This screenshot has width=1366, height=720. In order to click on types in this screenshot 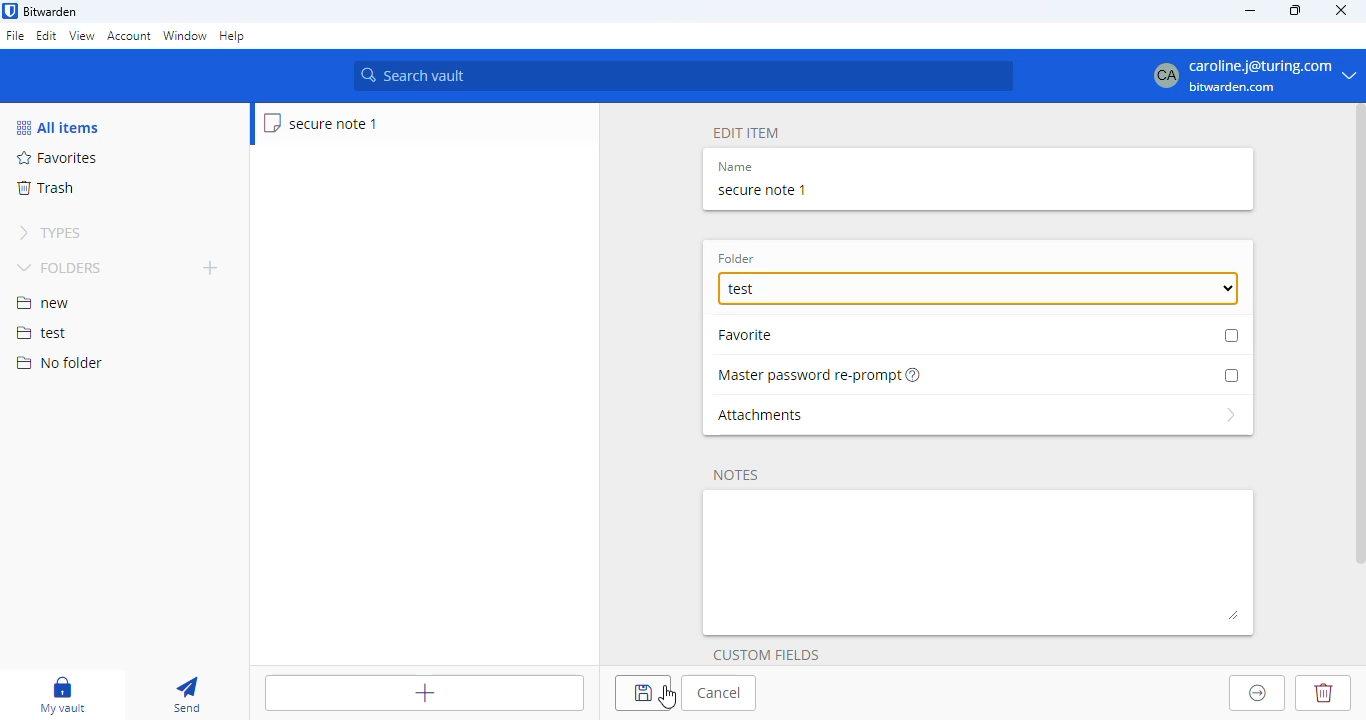, I will do `click(50, 233)`.